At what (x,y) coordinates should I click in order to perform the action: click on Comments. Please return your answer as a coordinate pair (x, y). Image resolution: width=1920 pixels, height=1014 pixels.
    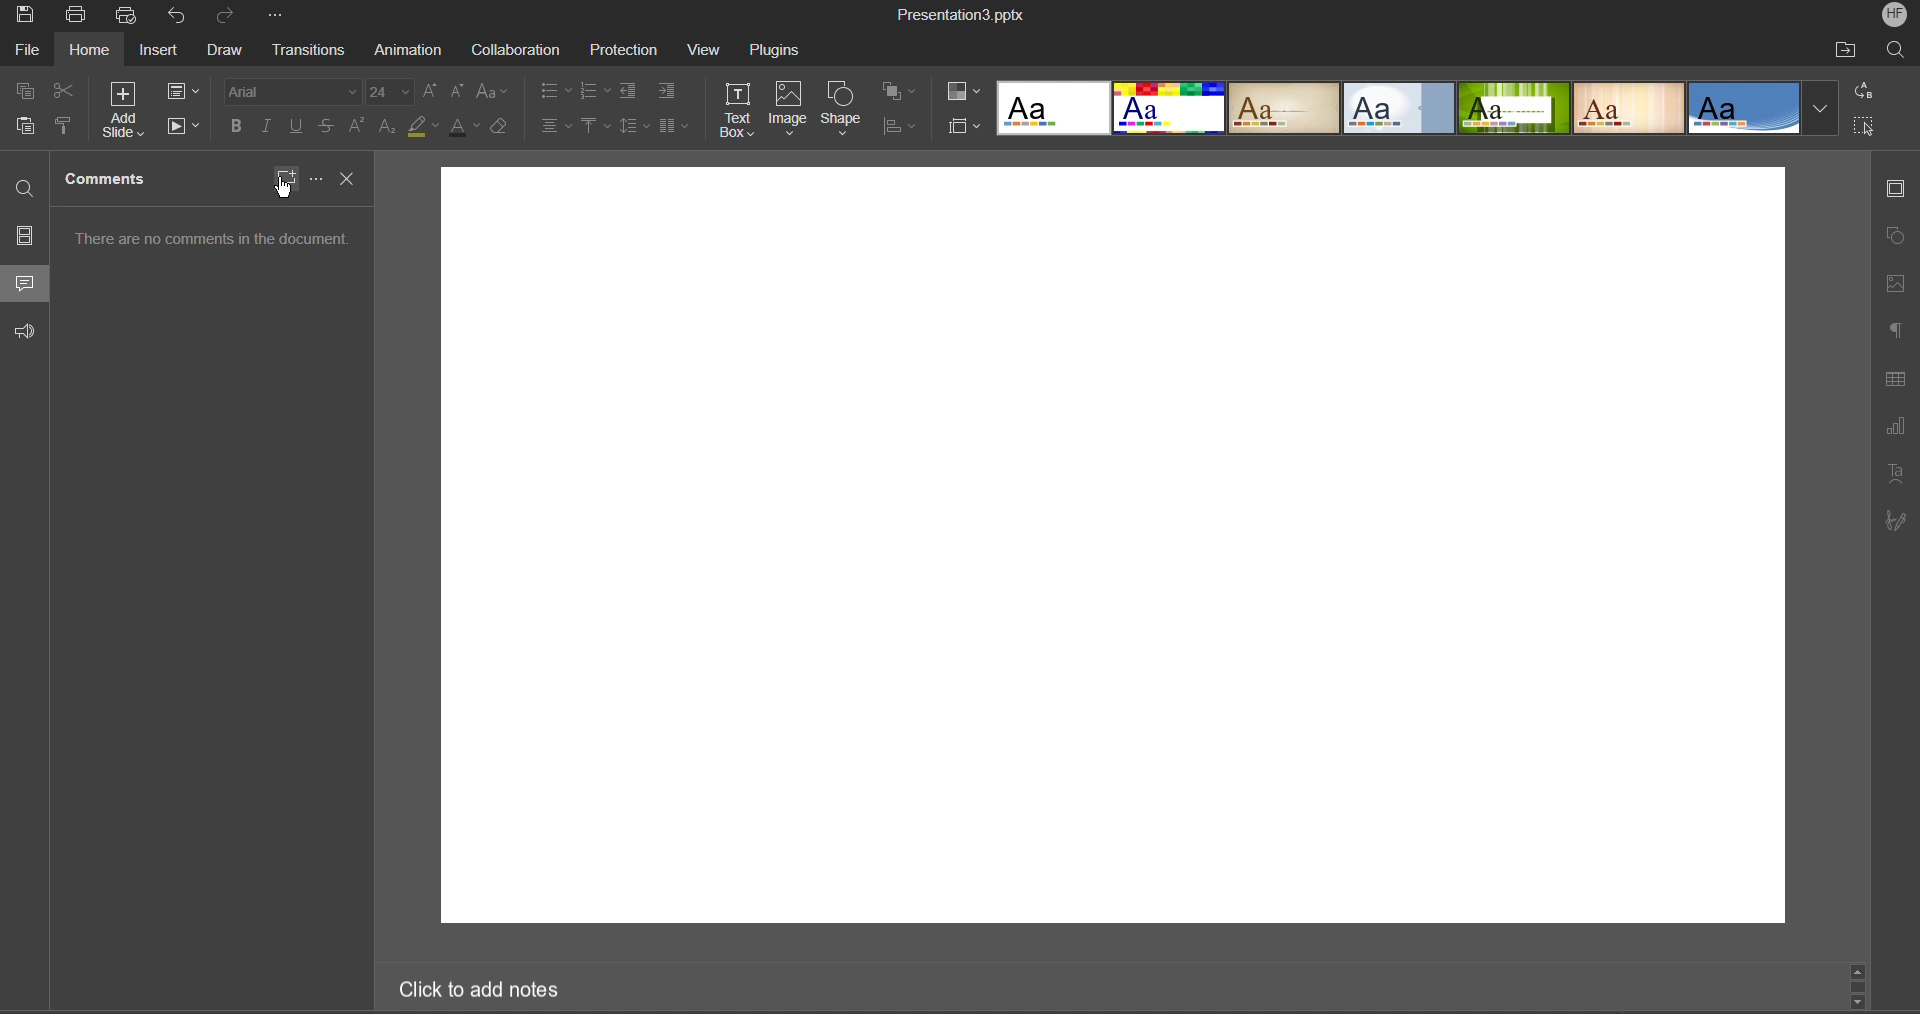
    Looking at the image, I should click on (109, 180).